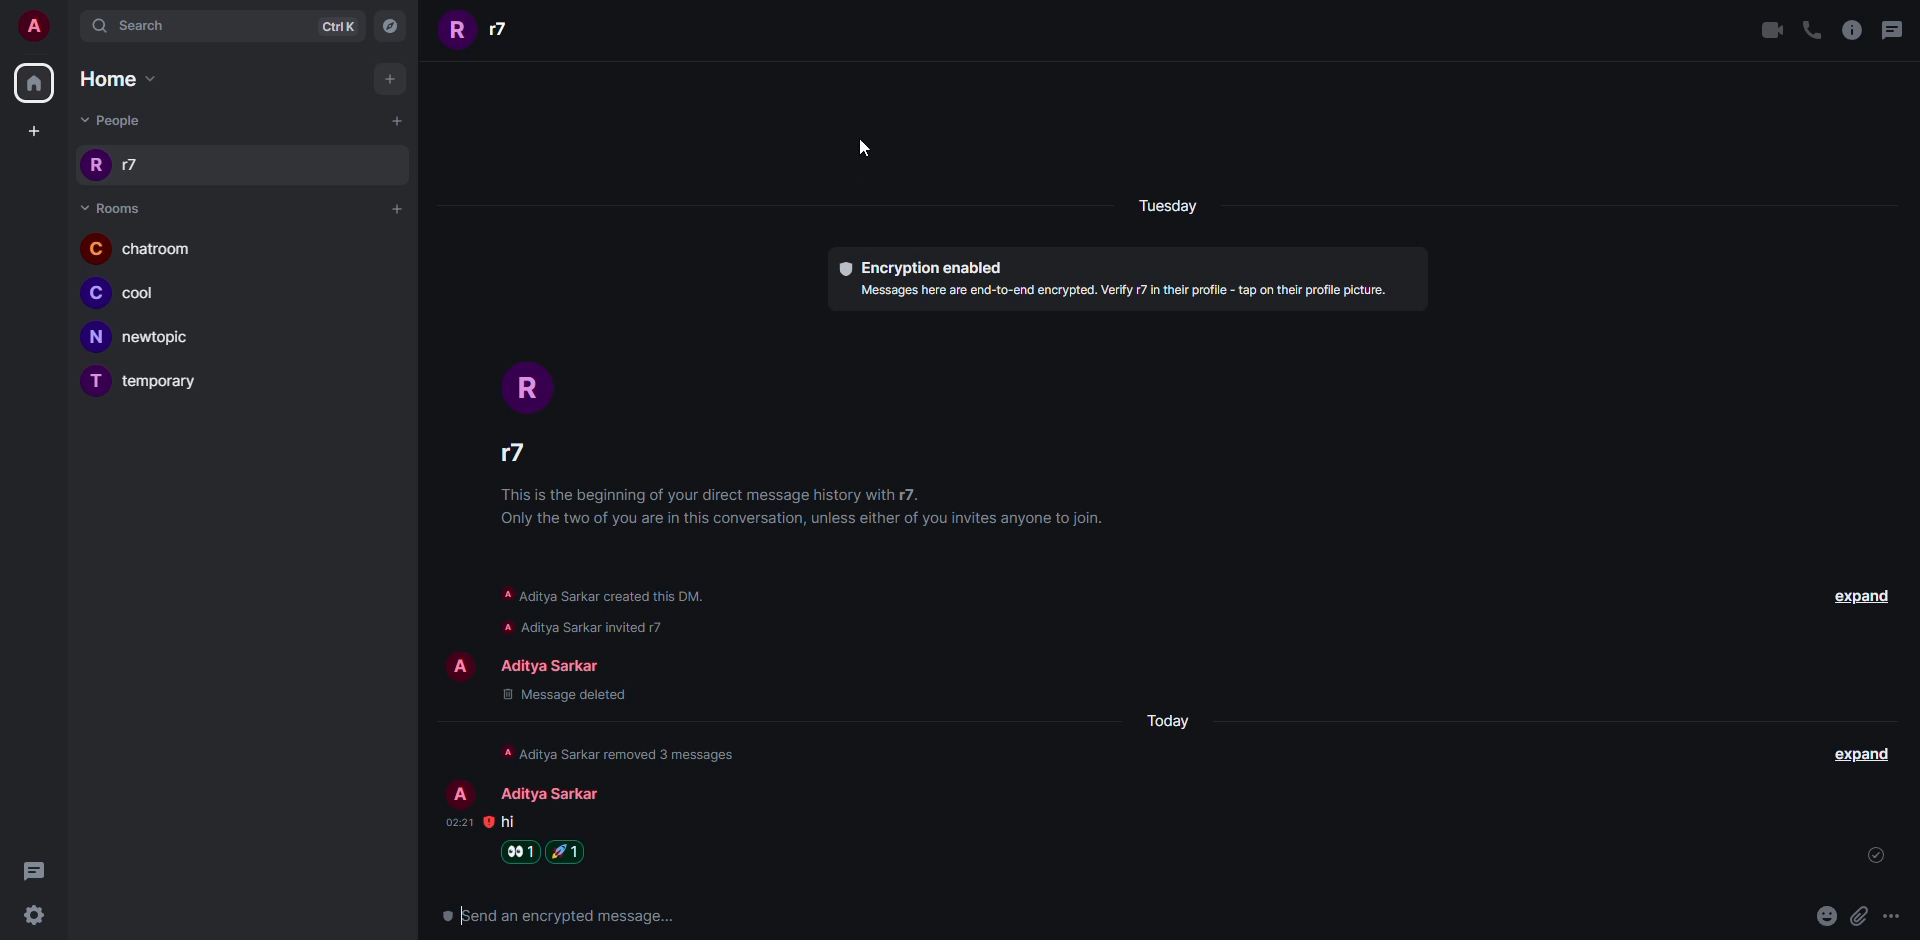  Describe the element at coordinates (394, 207) in the screenshot. I see `add` at that location.